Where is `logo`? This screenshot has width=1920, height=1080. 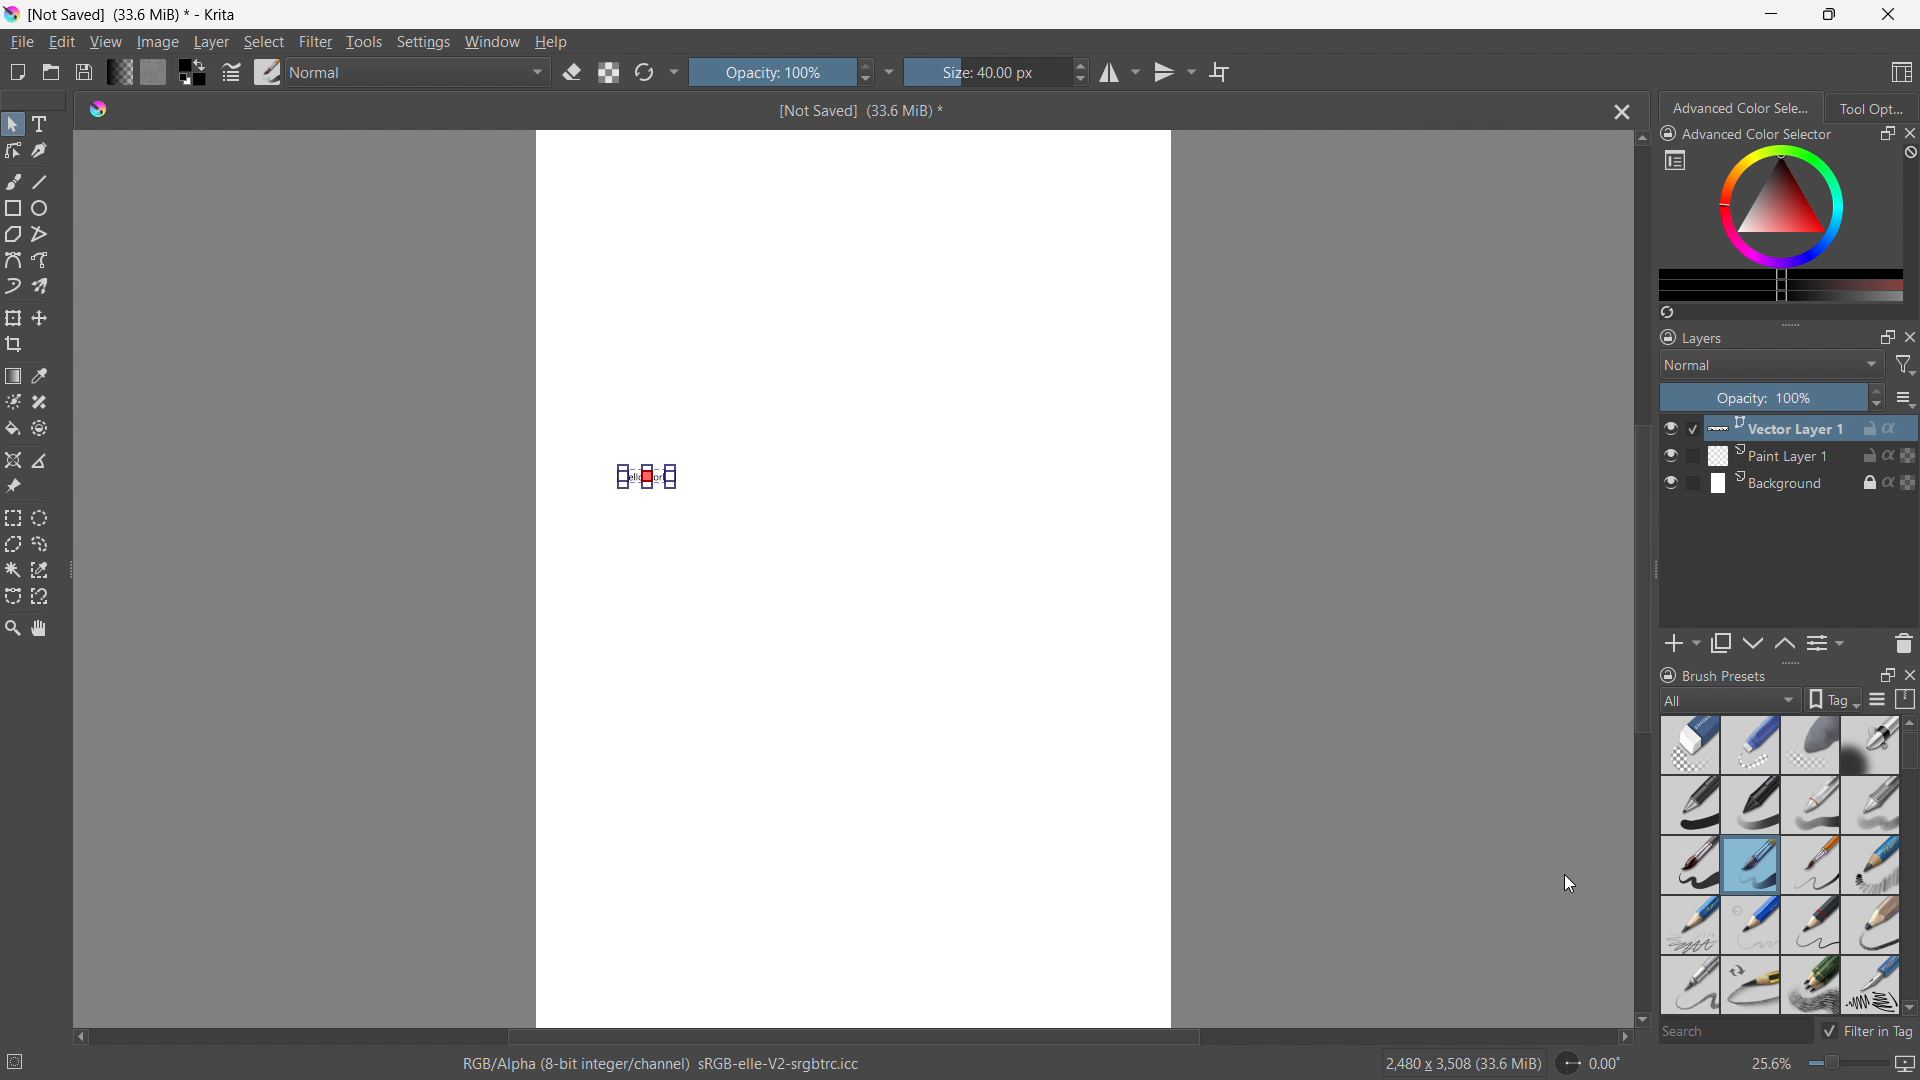 logo is located at coordinates (12, 14).